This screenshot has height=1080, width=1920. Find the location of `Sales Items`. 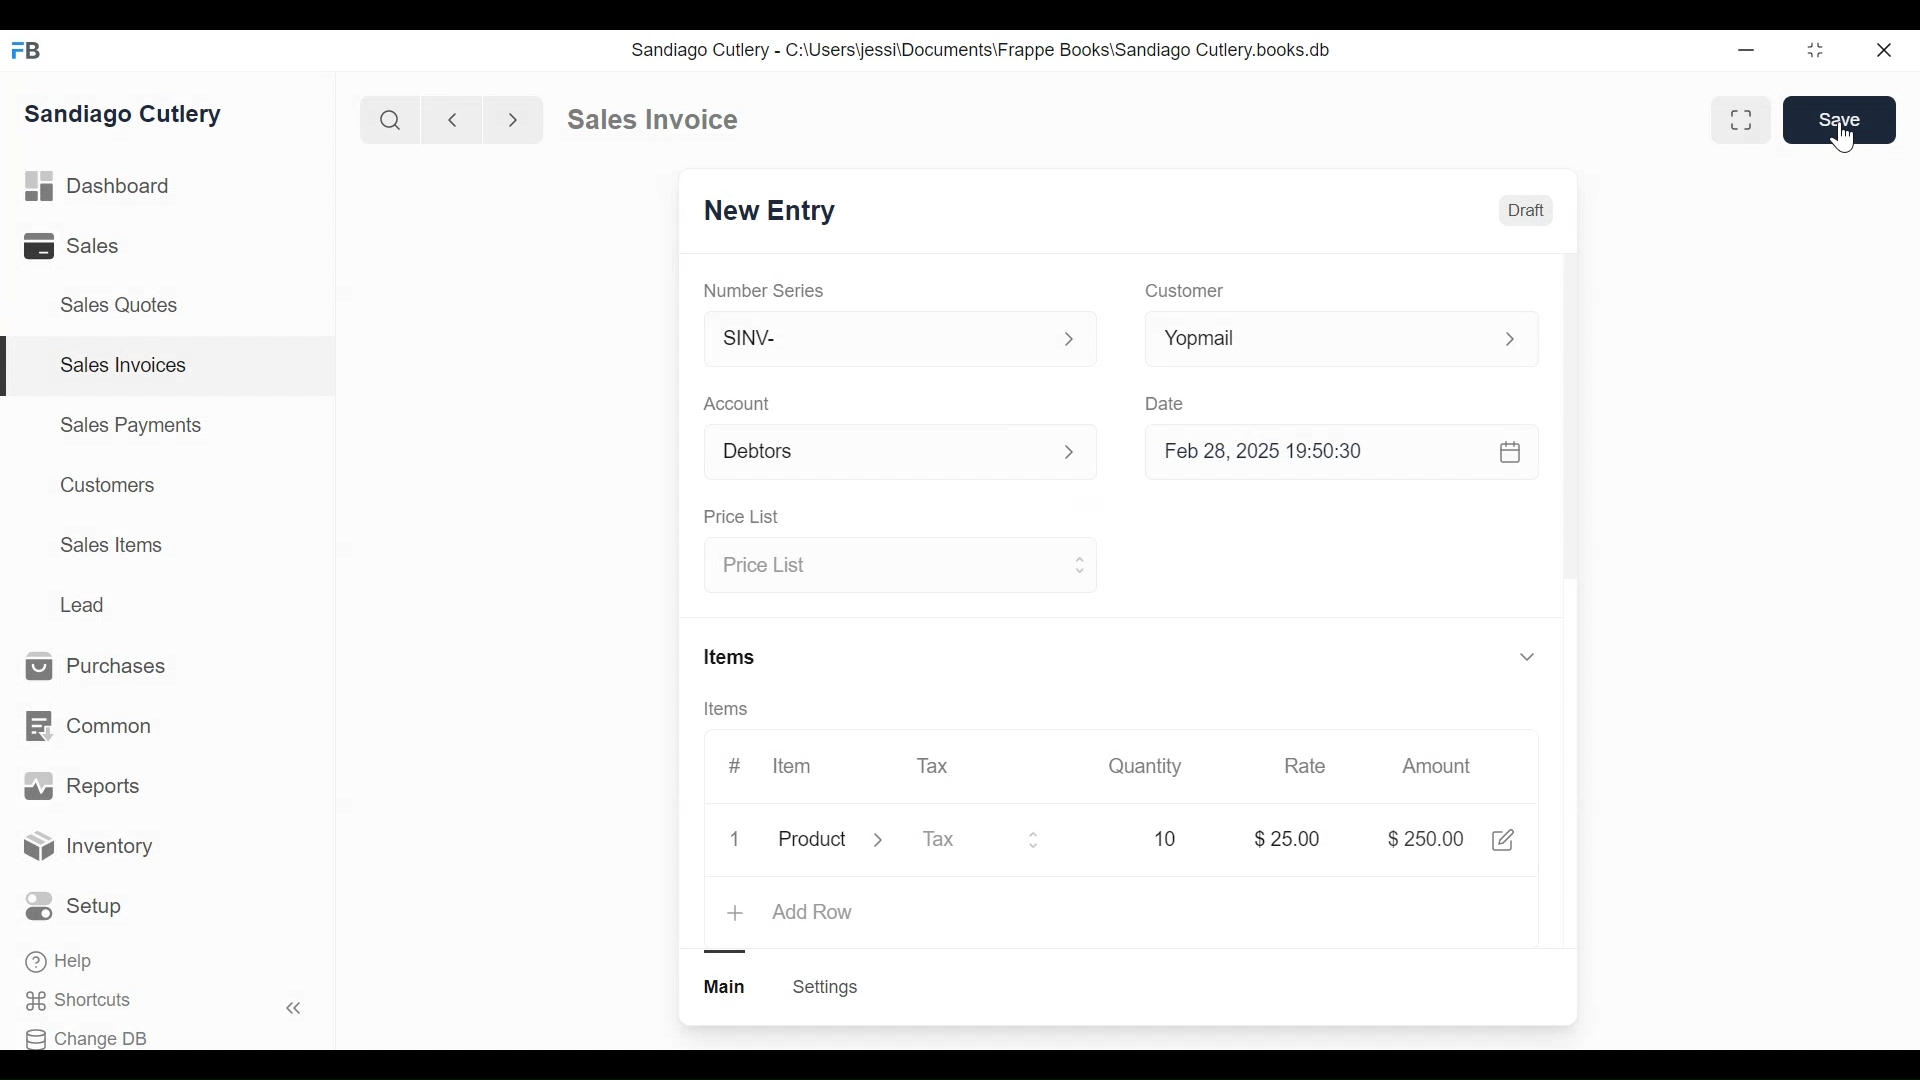

Sales Items is located at coordinates (111, 543).